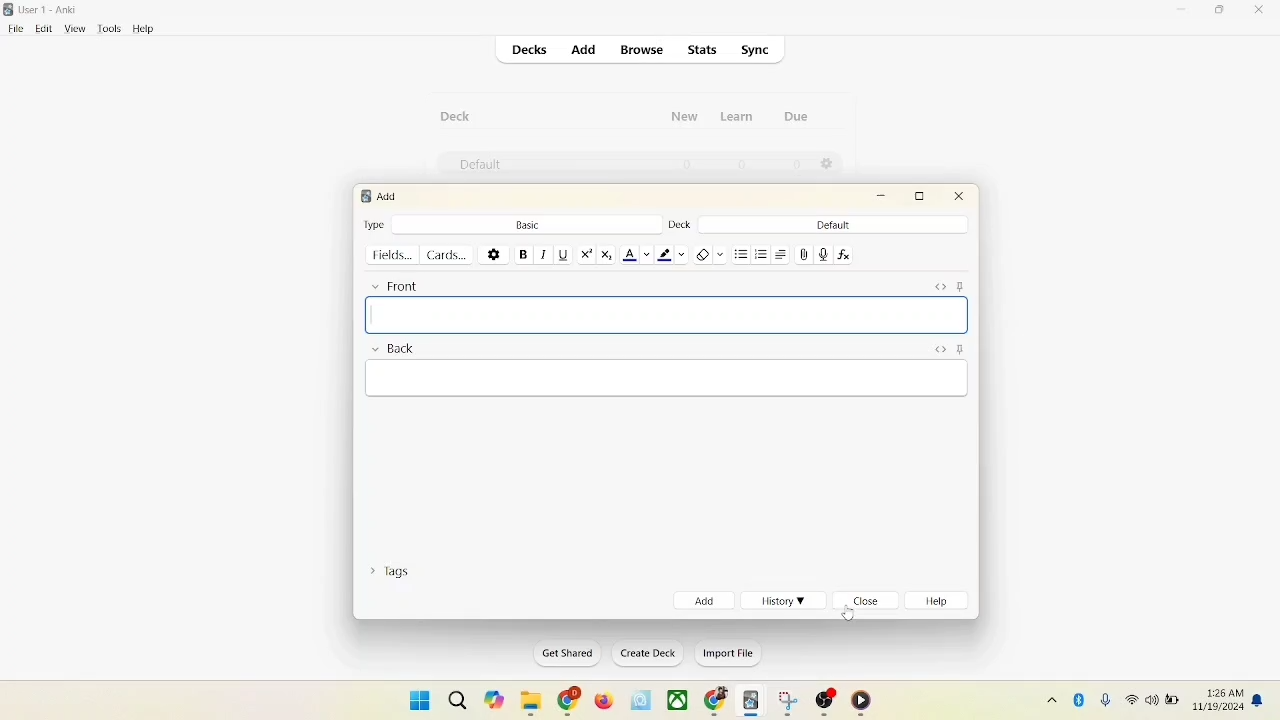 The width and height of the screenshot is (1280, 720). What do you see at coordinates (678, 225) in the screenshot?
I see `deck` at bounding box center [678, 225].